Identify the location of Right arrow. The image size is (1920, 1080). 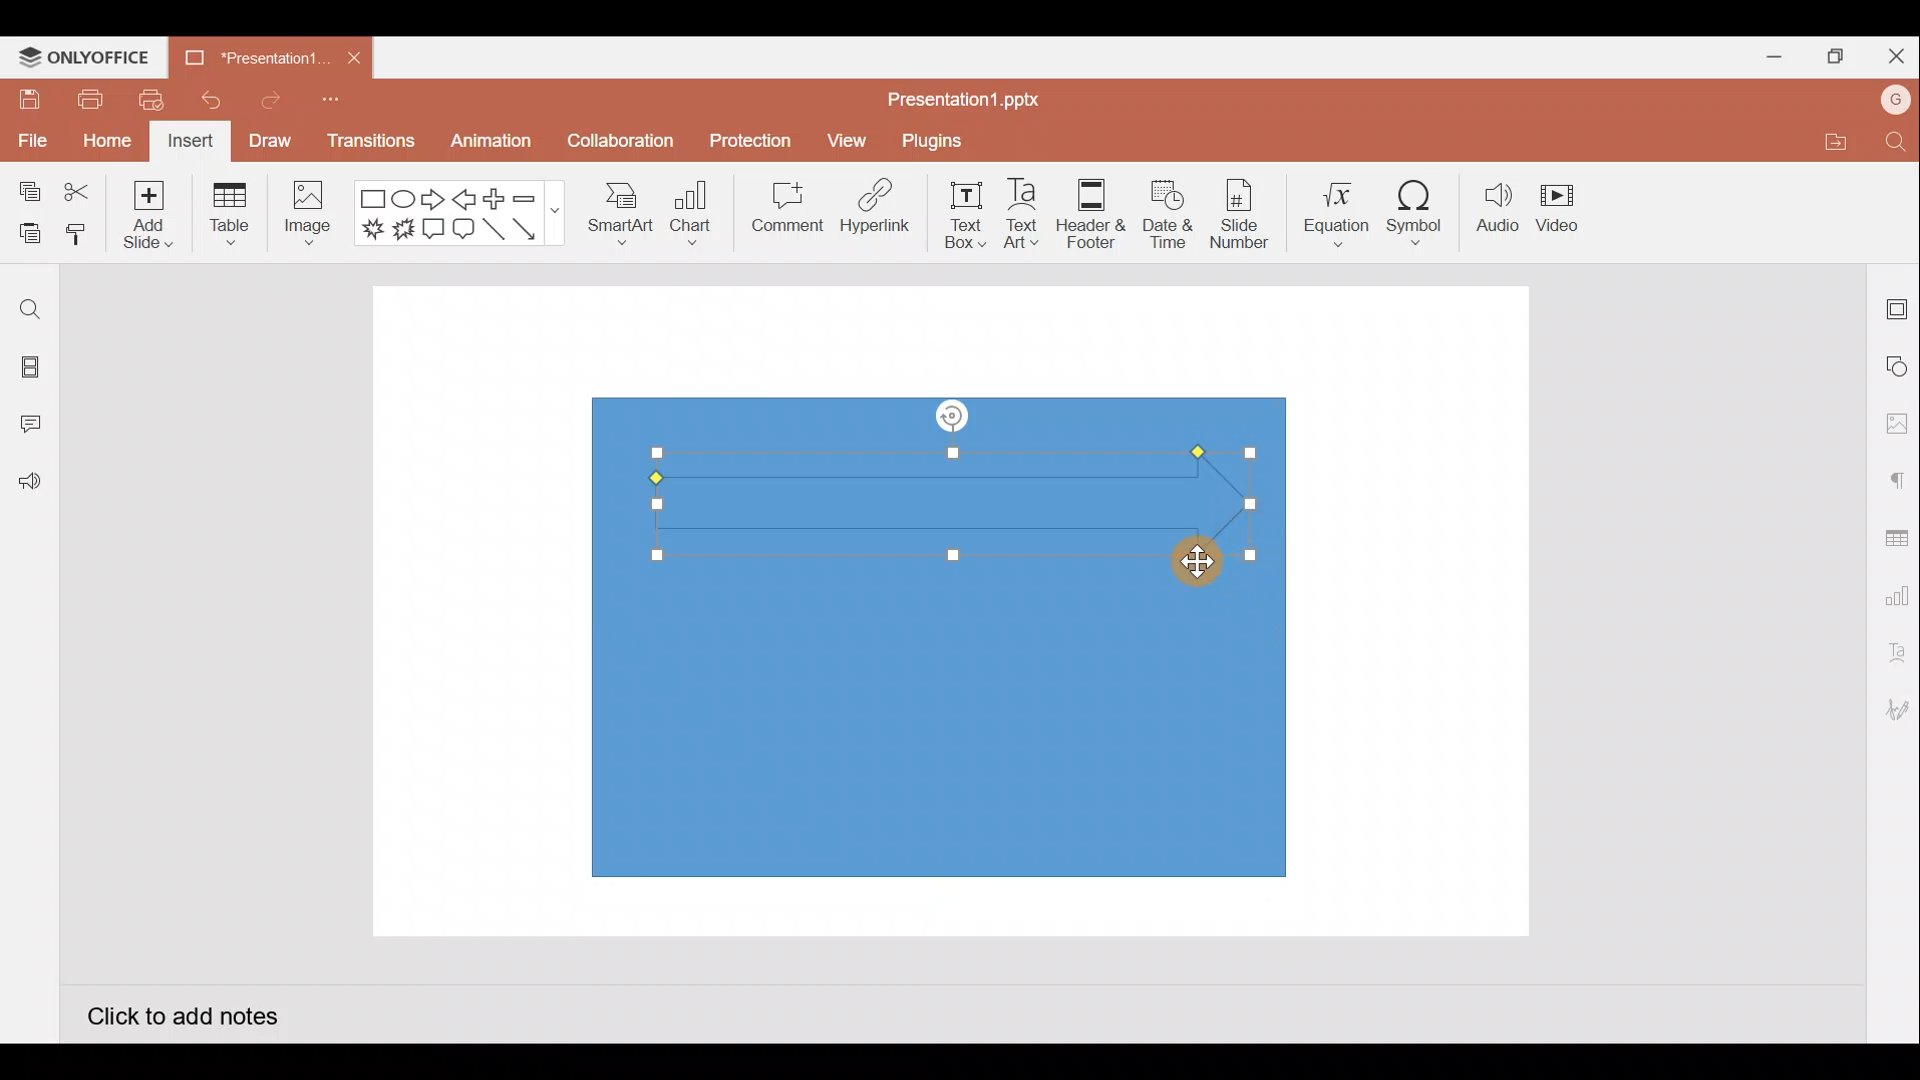
(433, 200).